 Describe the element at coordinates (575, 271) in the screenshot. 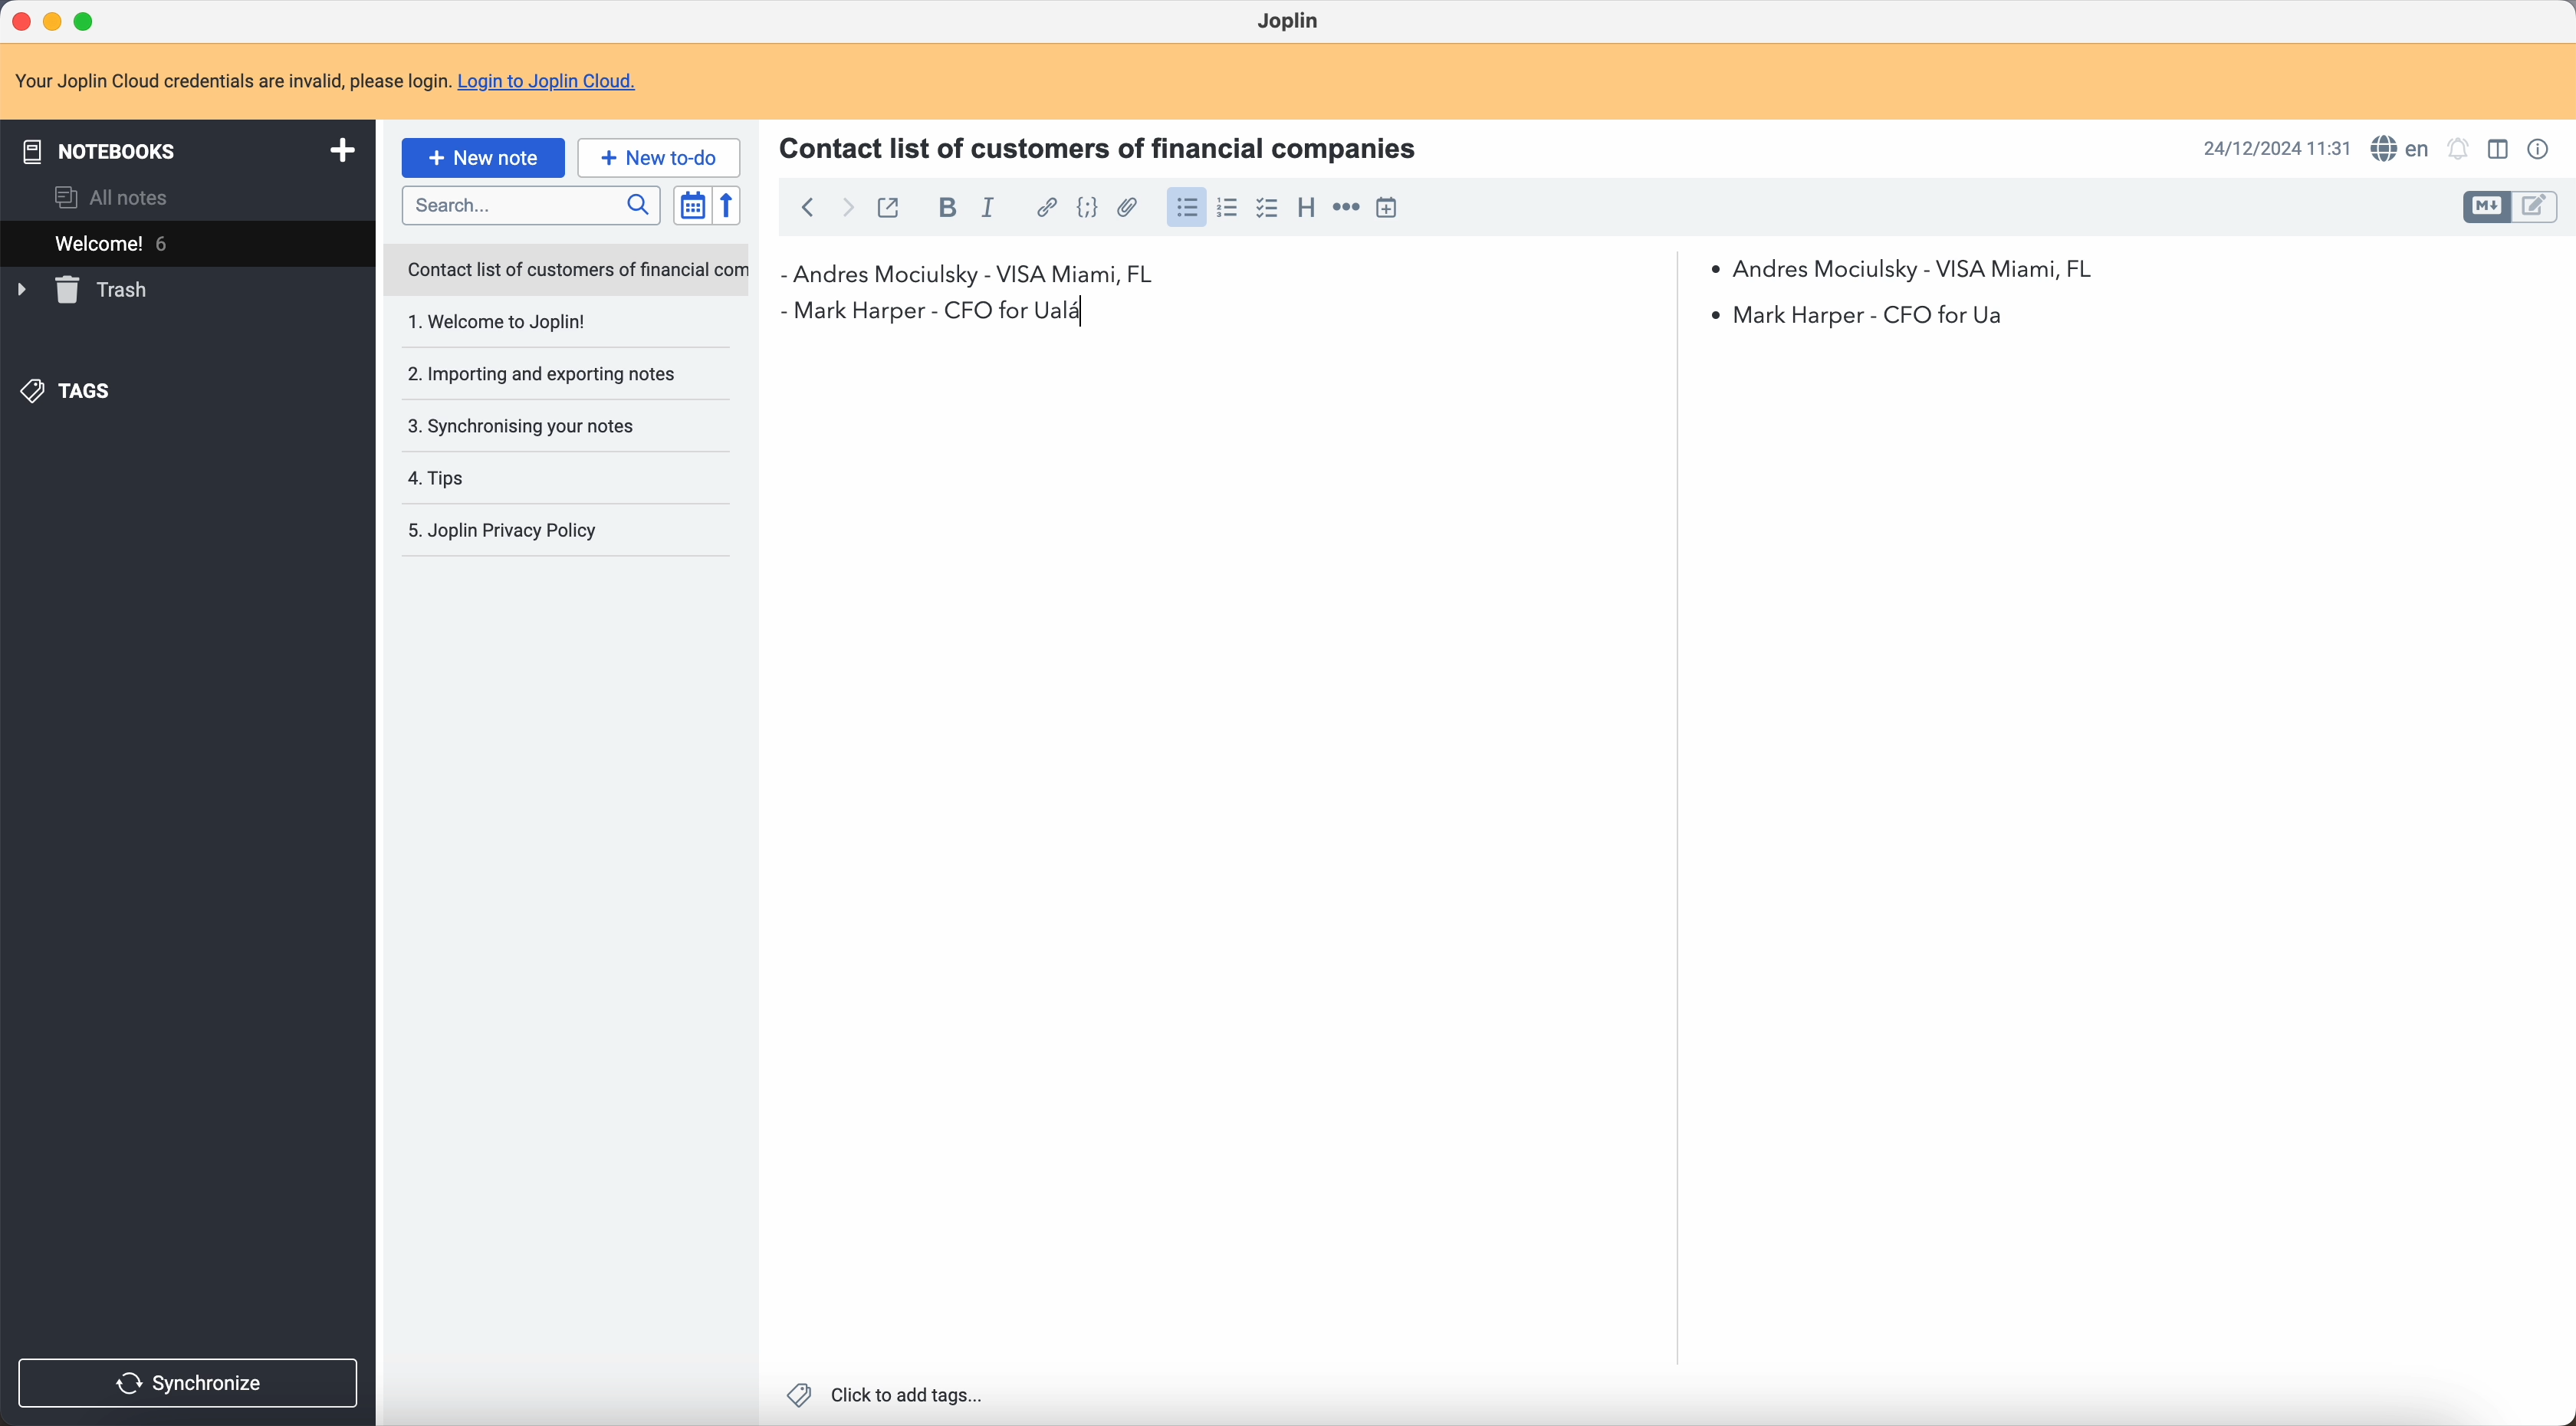

I see `Contact list of customers of financial com` at that location.